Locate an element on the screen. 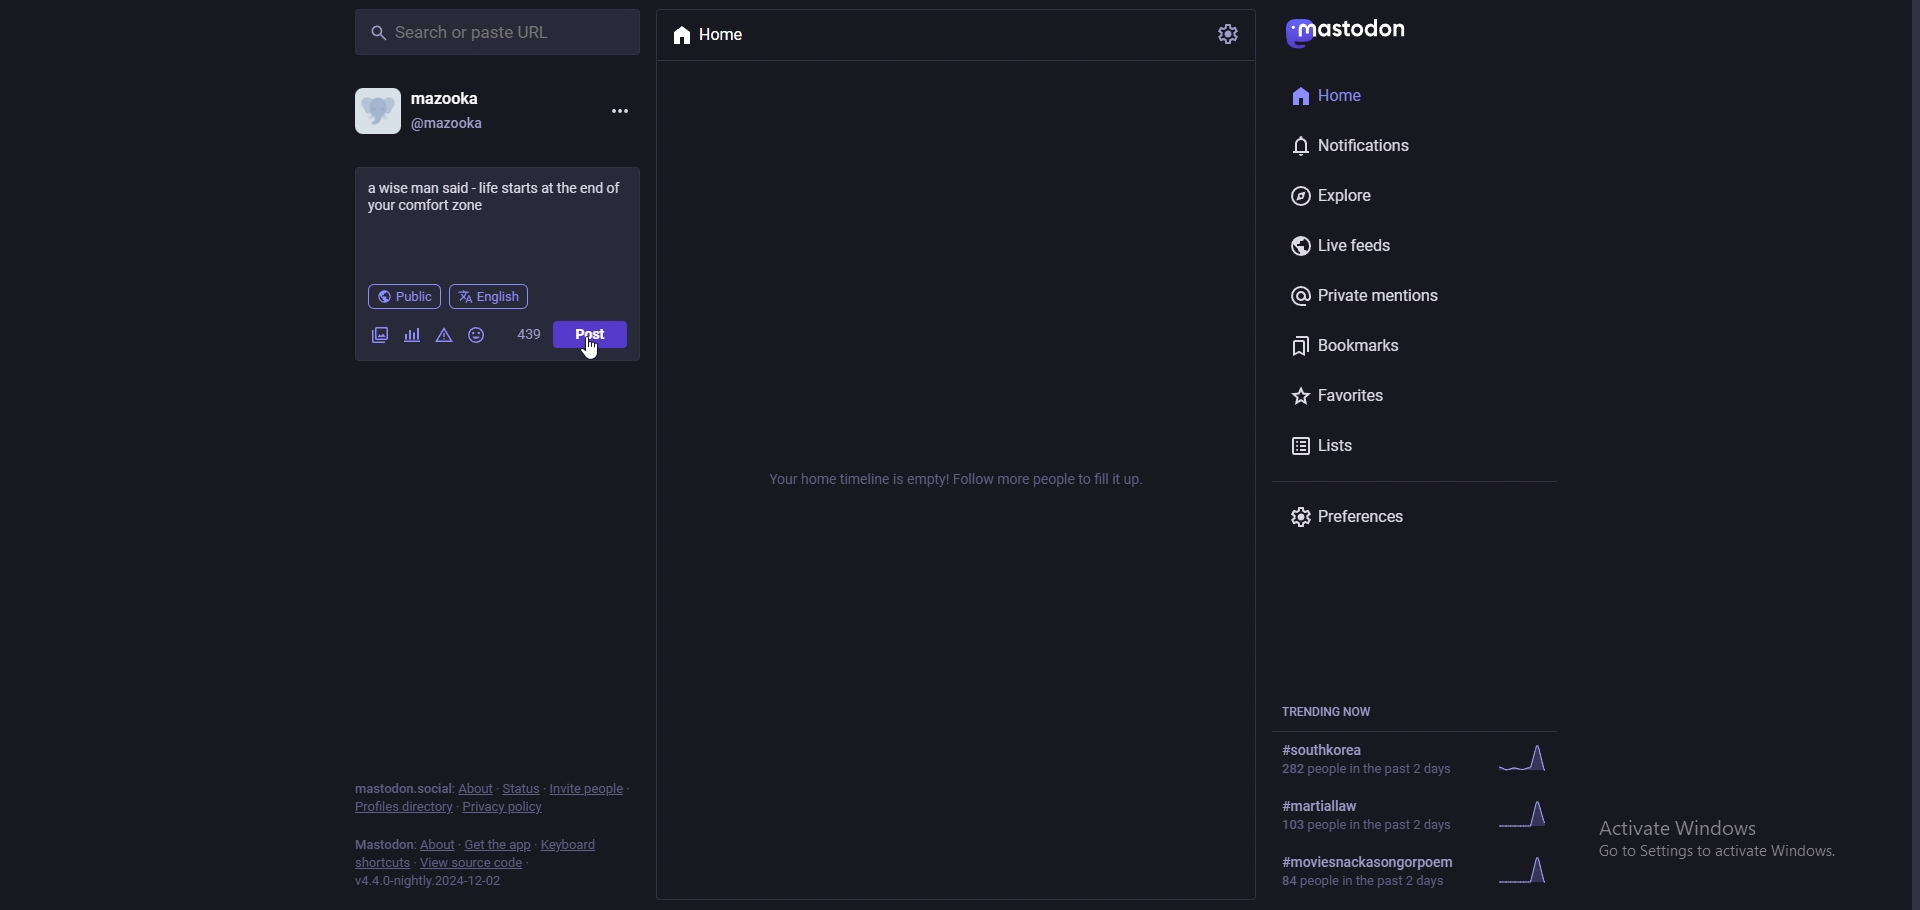  bookmarks is located at coordinates (1397, 346).